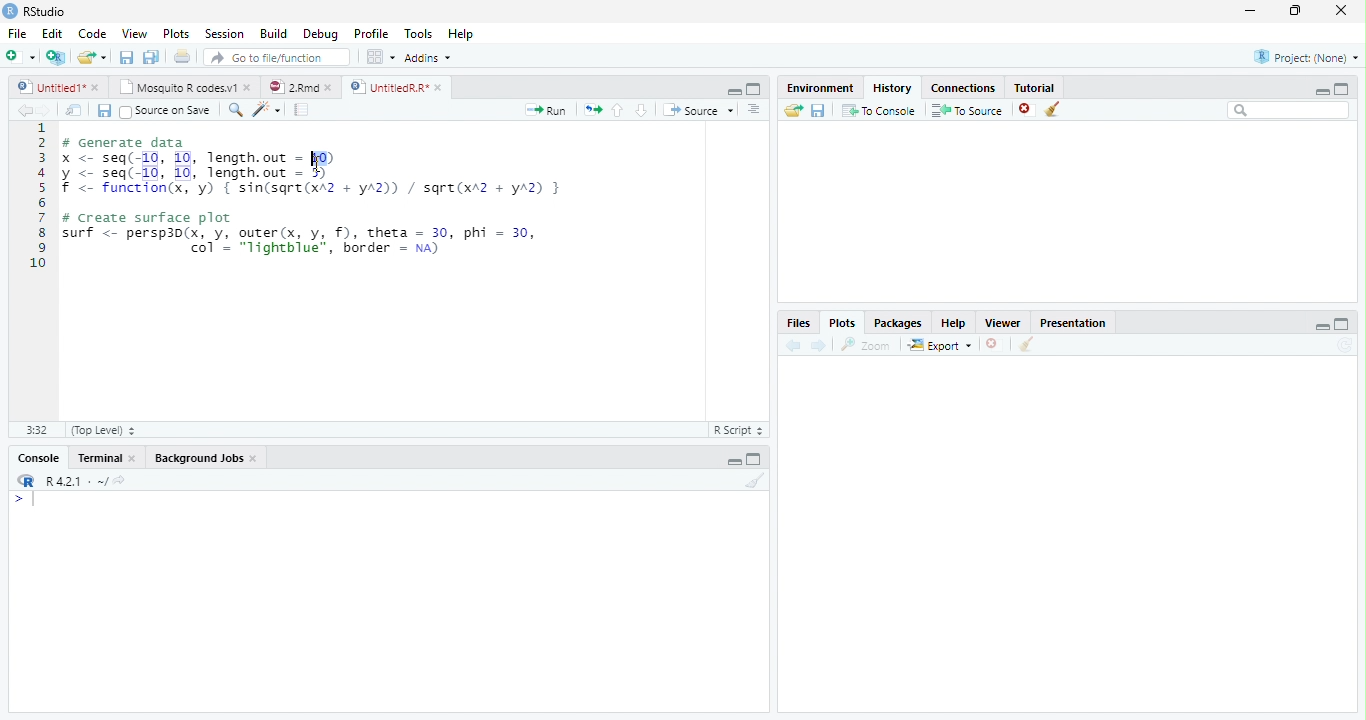 This screenshot has width=1366, height=720. What do you see at coordinates (940, 345) in the screenshot?
I see `Export` at bounding box center [940, 345].